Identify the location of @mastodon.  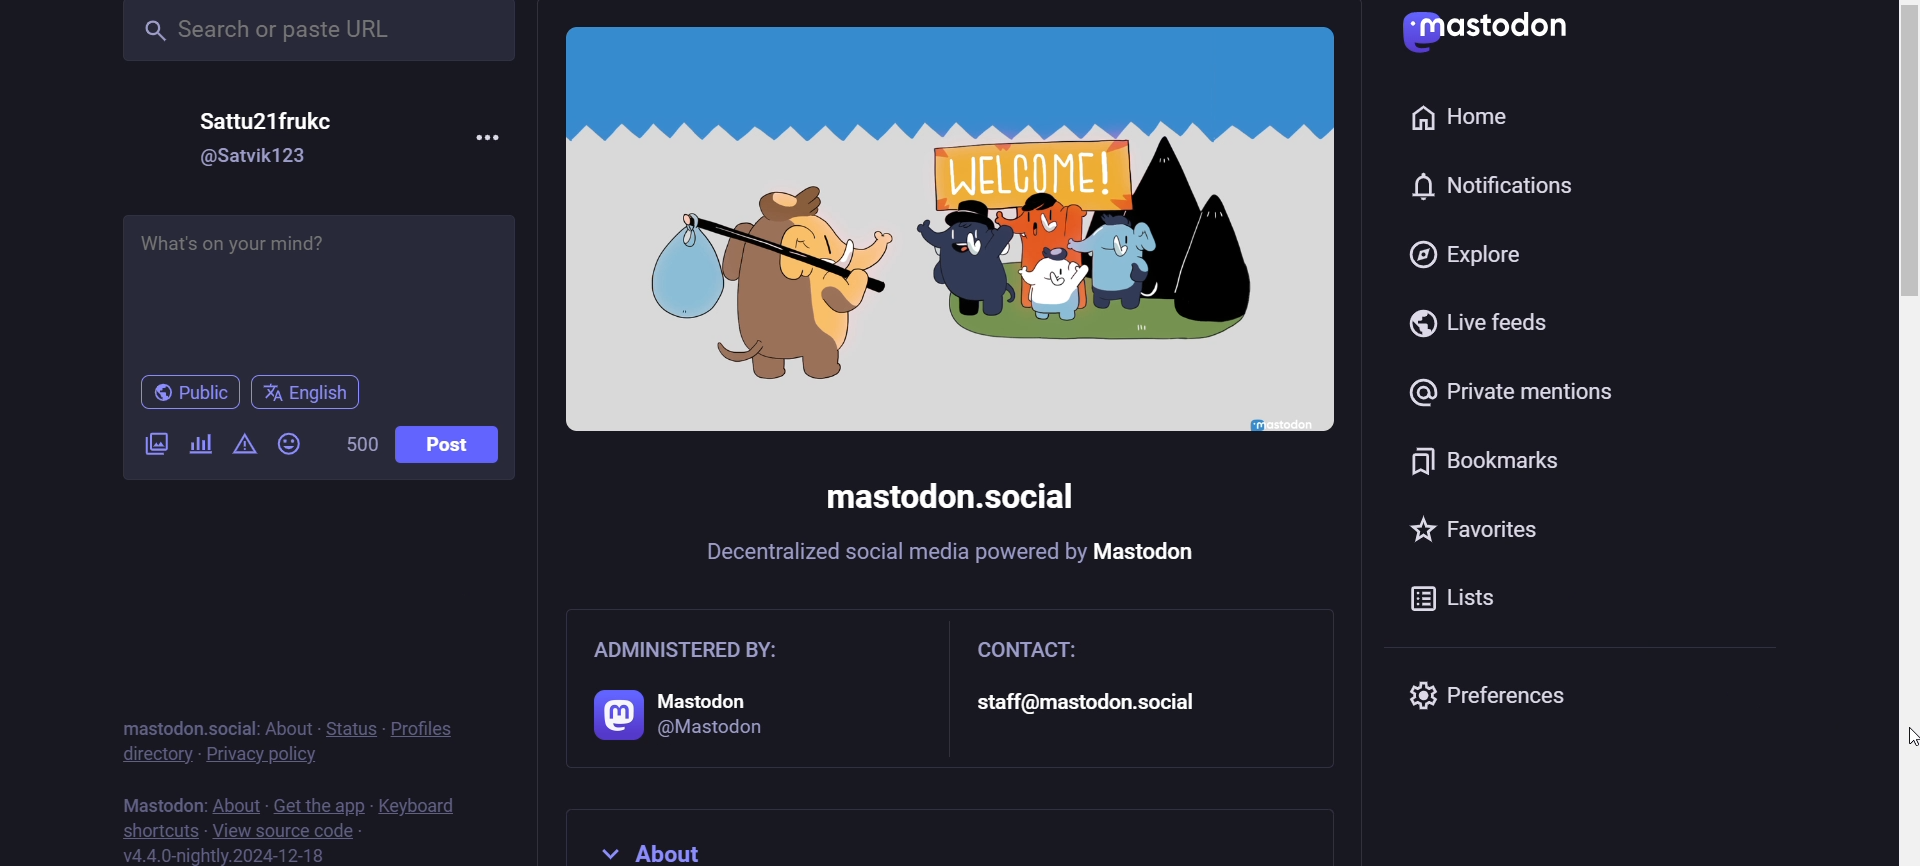
(715, 719).